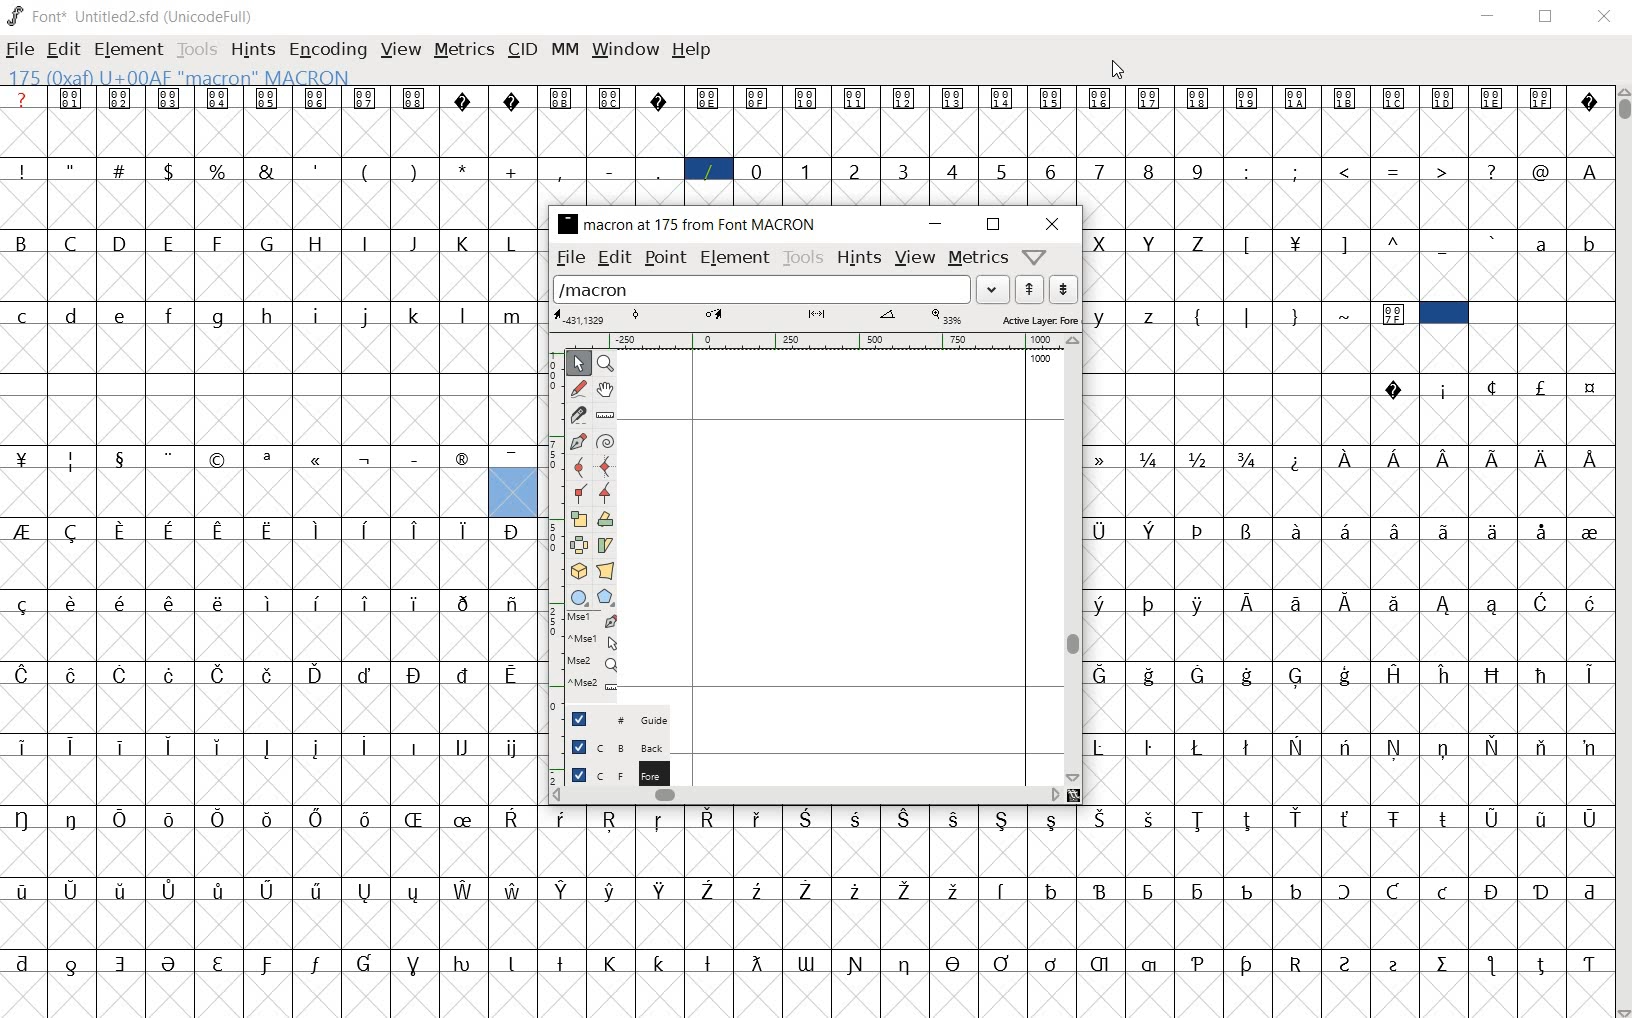 The height and width of the screenshot is (1018, 1632). Describe the element at coordinates (270, 244) in the screenshot. I see `G` at that location.